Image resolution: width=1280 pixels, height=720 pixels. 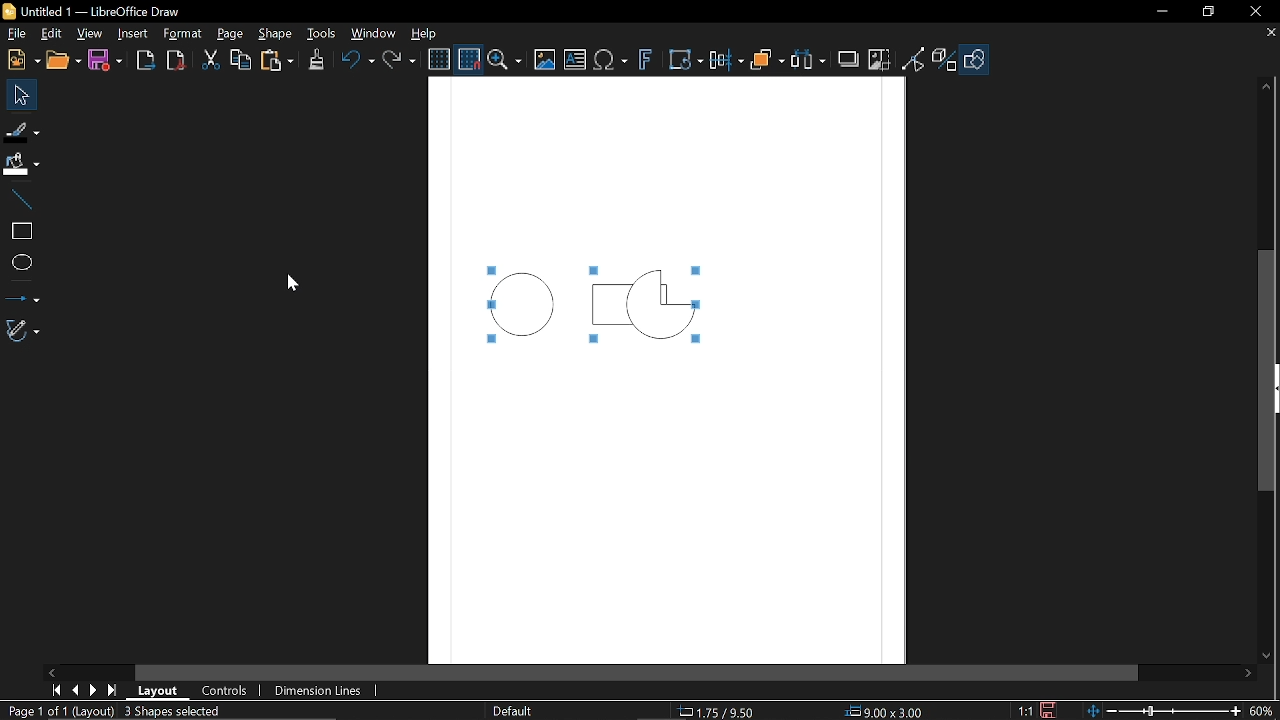 What do you see at coordinates (526, 305) in the screenshot?
I see `Circle` at bounding box center [526, 305].